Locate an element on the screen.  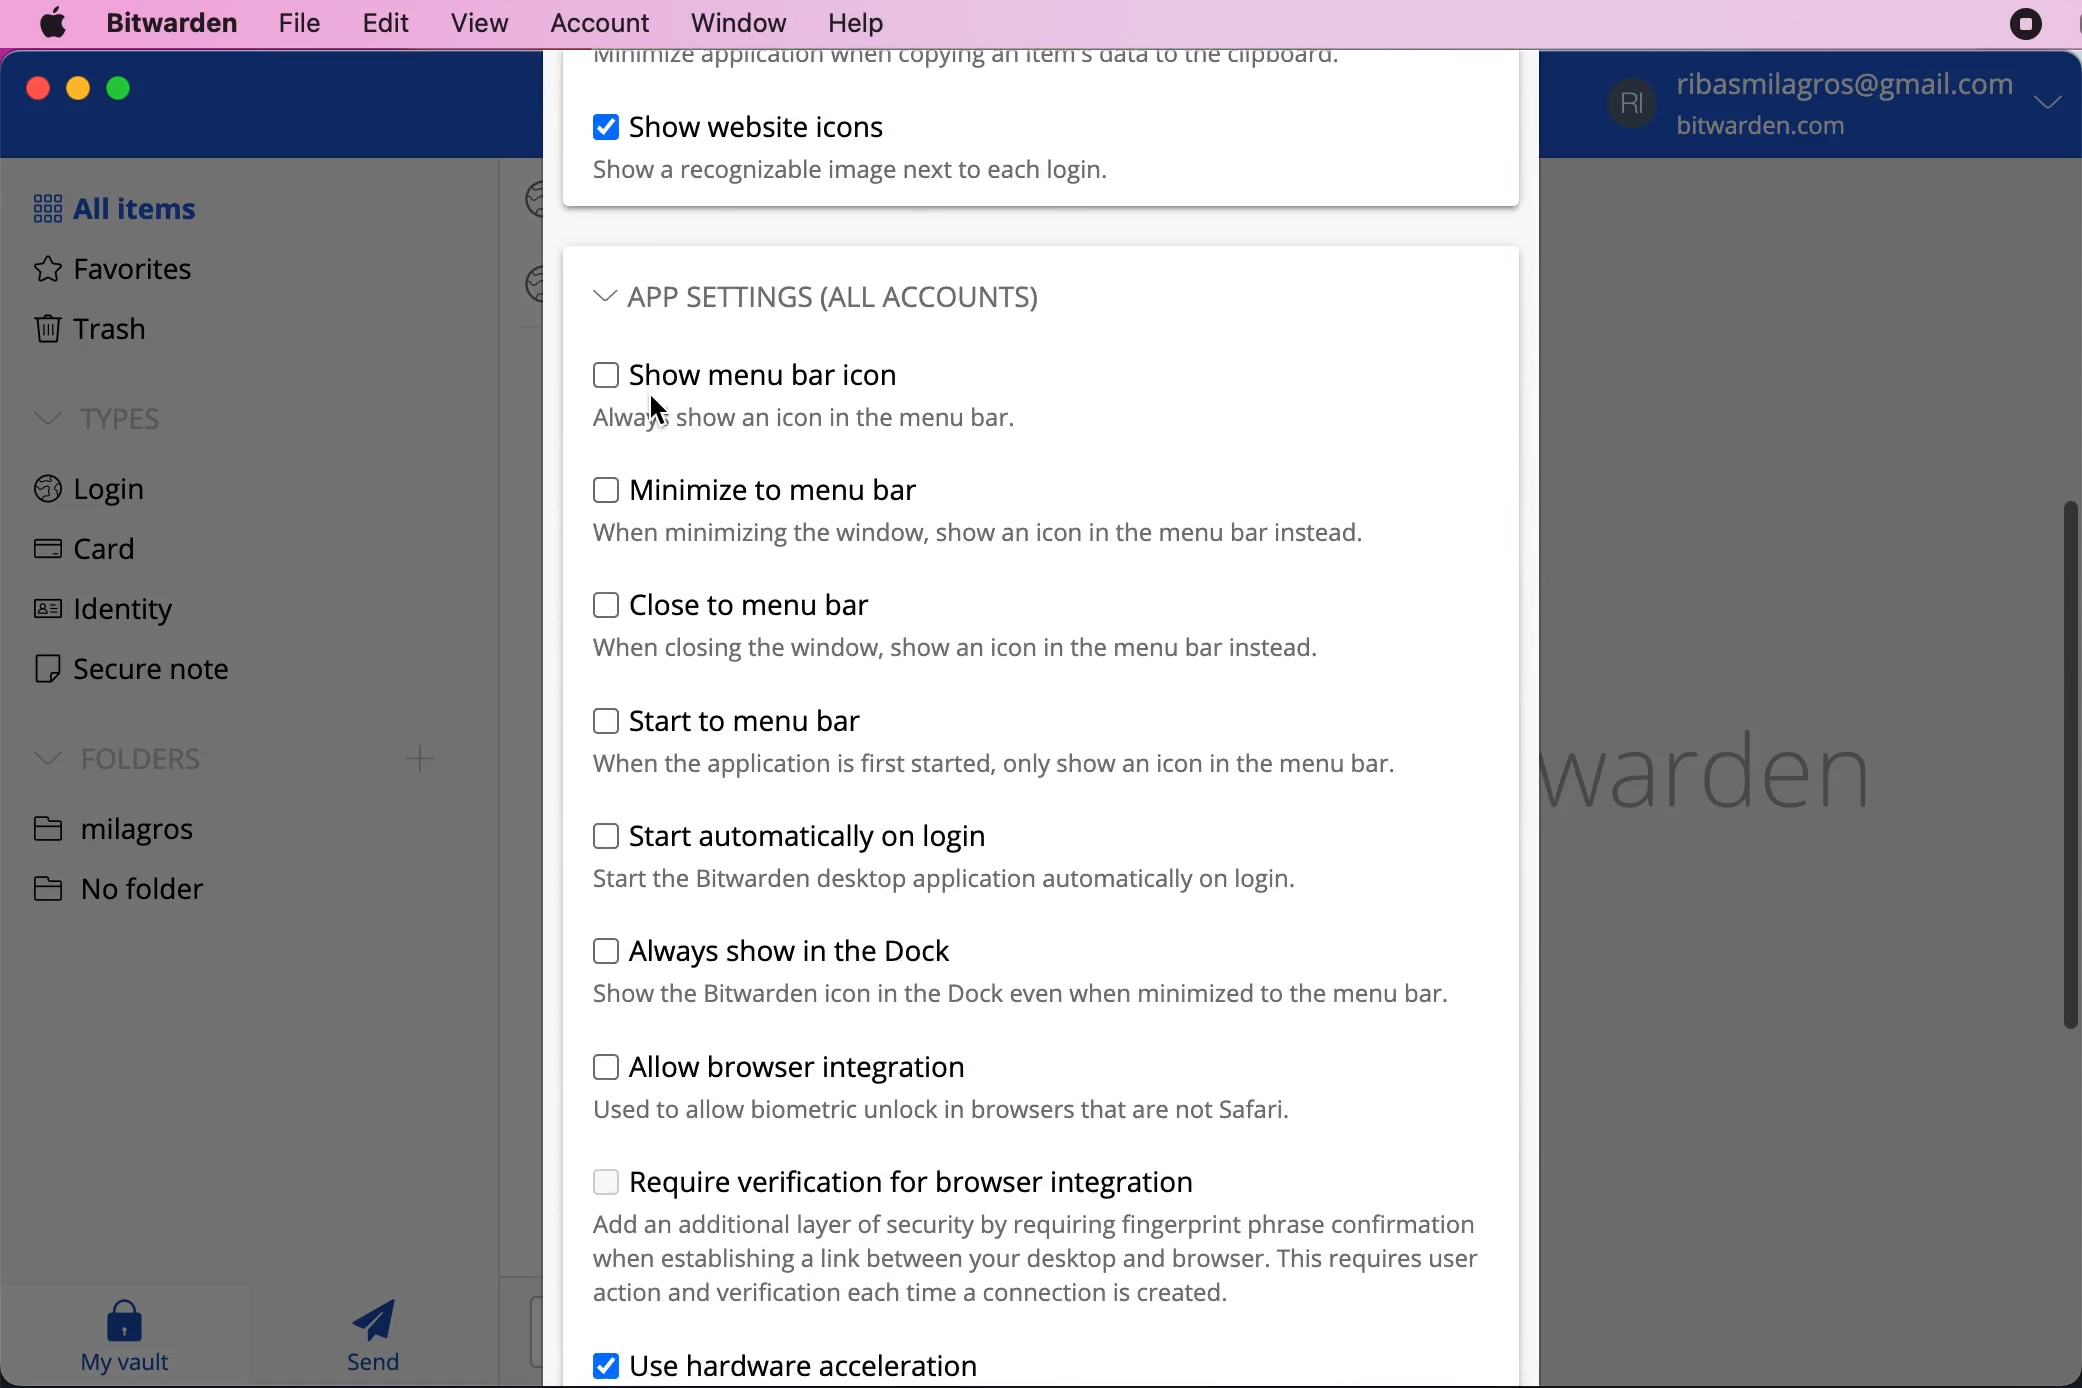
minimize when copying to clipboard is located at coordinates (963, 62).